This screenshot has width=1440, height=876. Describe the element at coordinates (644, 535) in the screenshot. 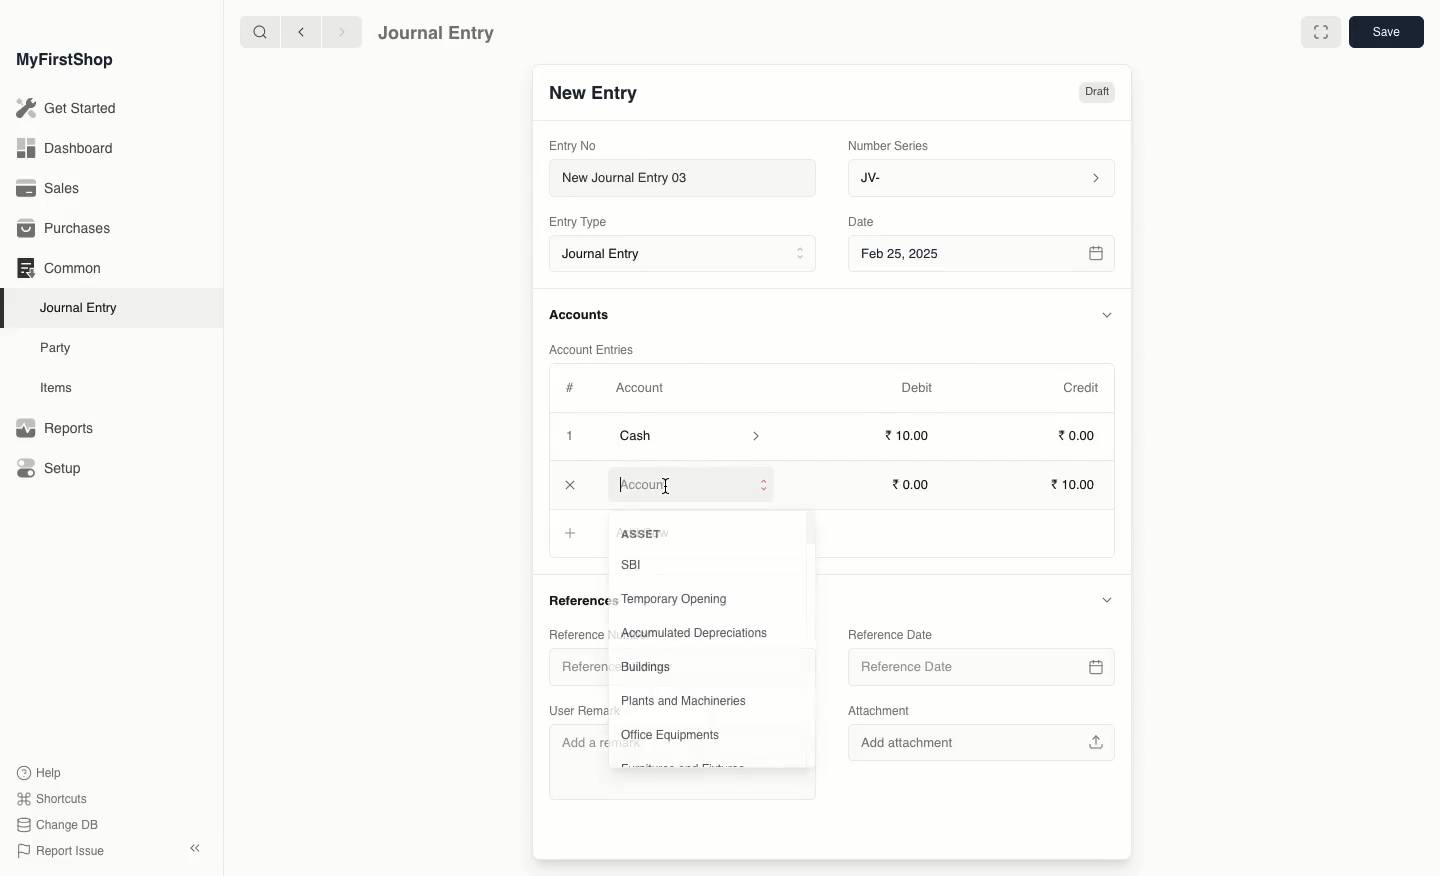

I see `ASSET` at that location.